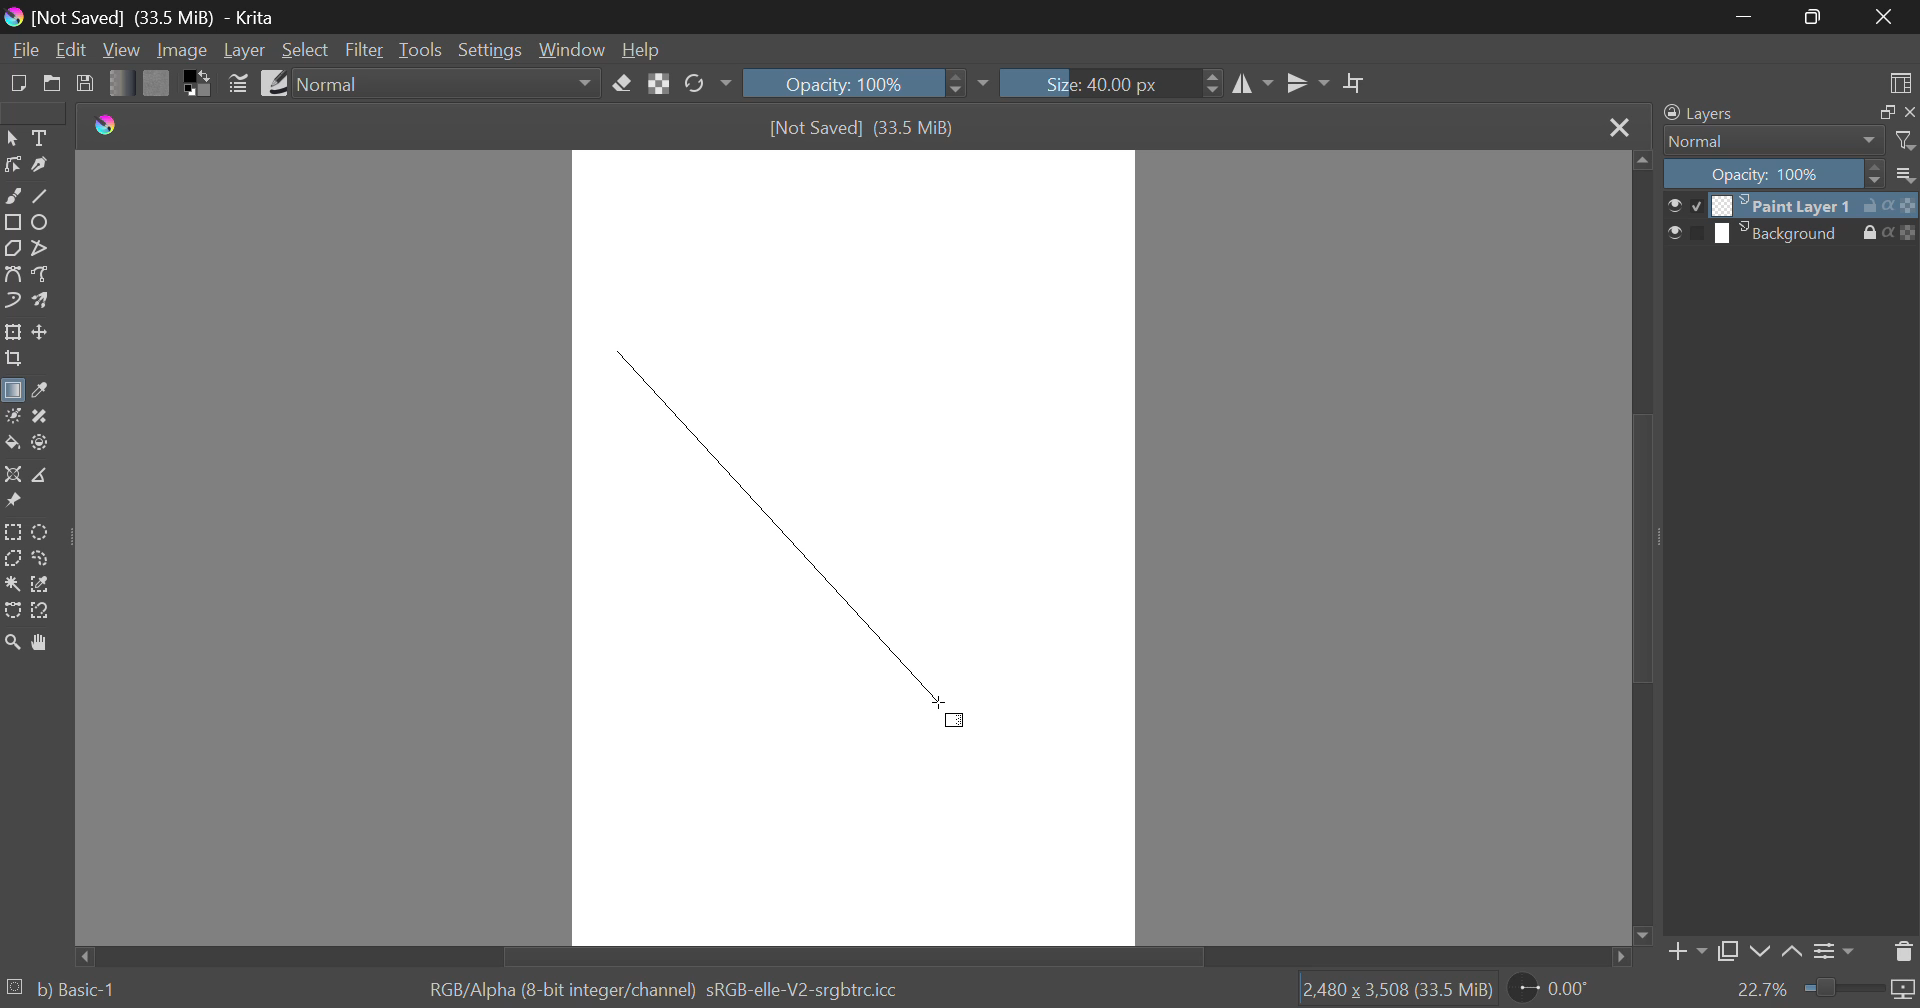 This screenshot has width=1920, height=1008. Describe the element at coordinates (12, 560) in the screenshot. I see `Polygon Selection` at that location.